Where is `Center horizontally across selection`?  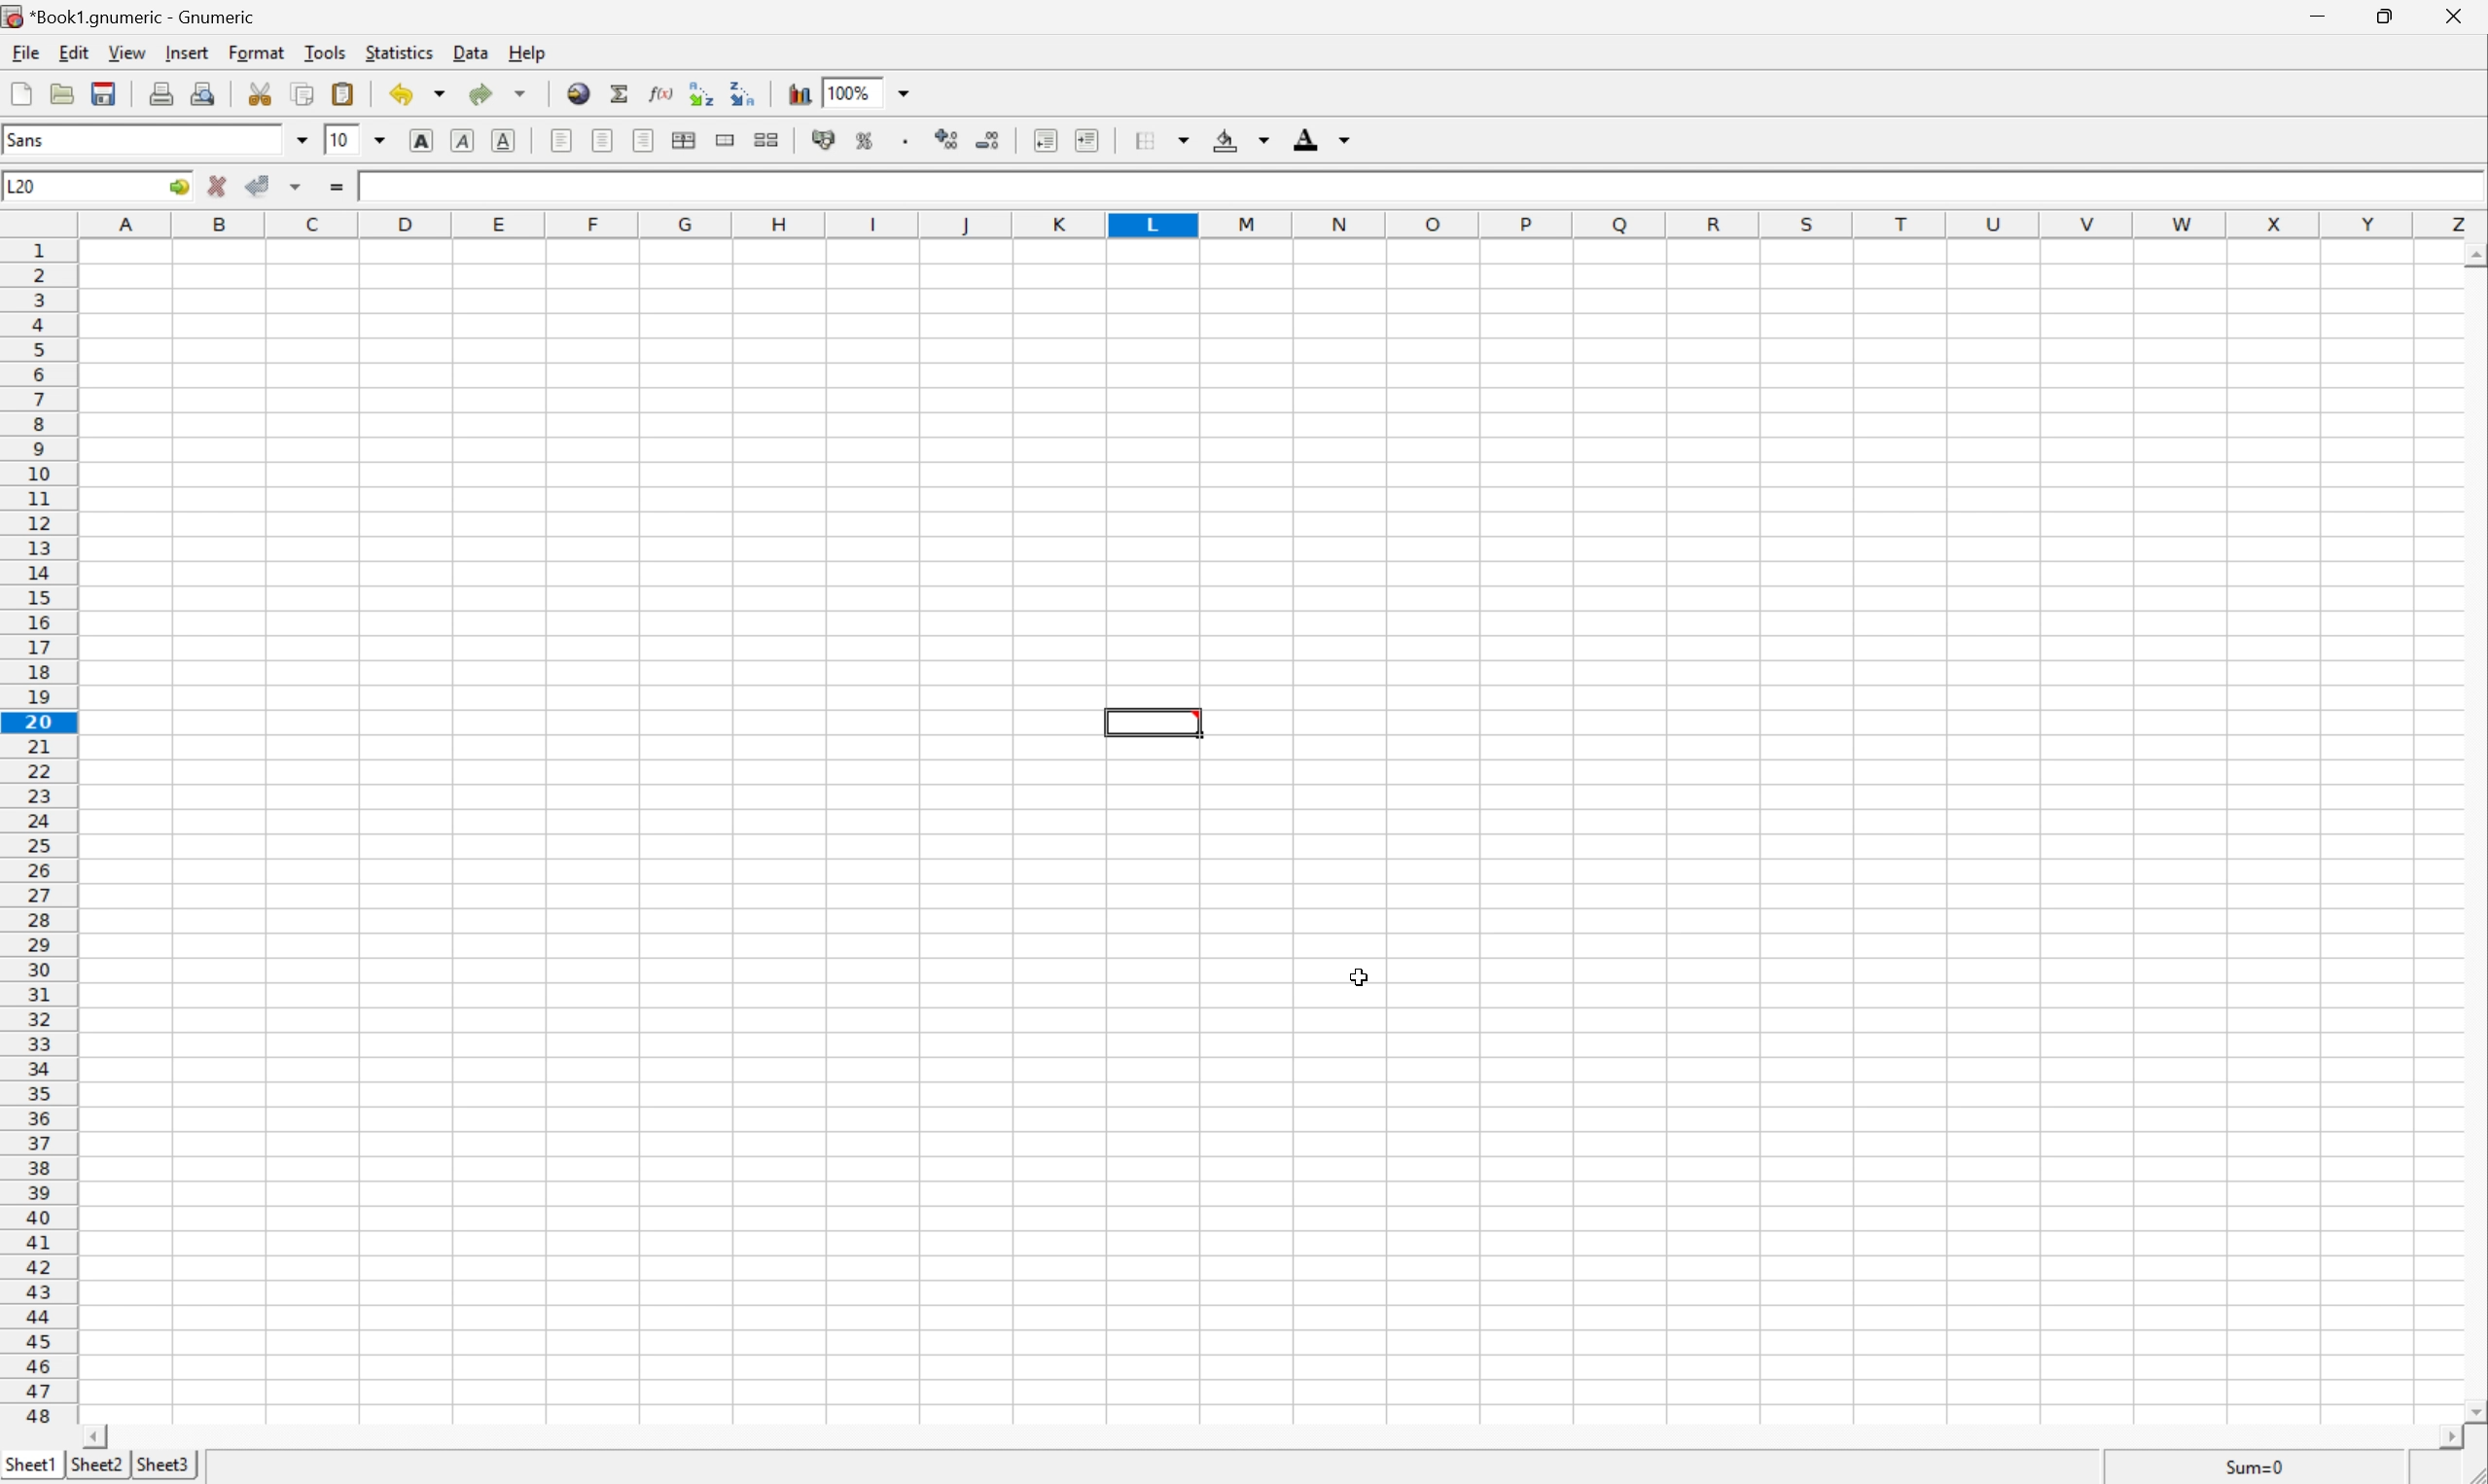 Center horizontally across selection is located at coordinates (683, 140).